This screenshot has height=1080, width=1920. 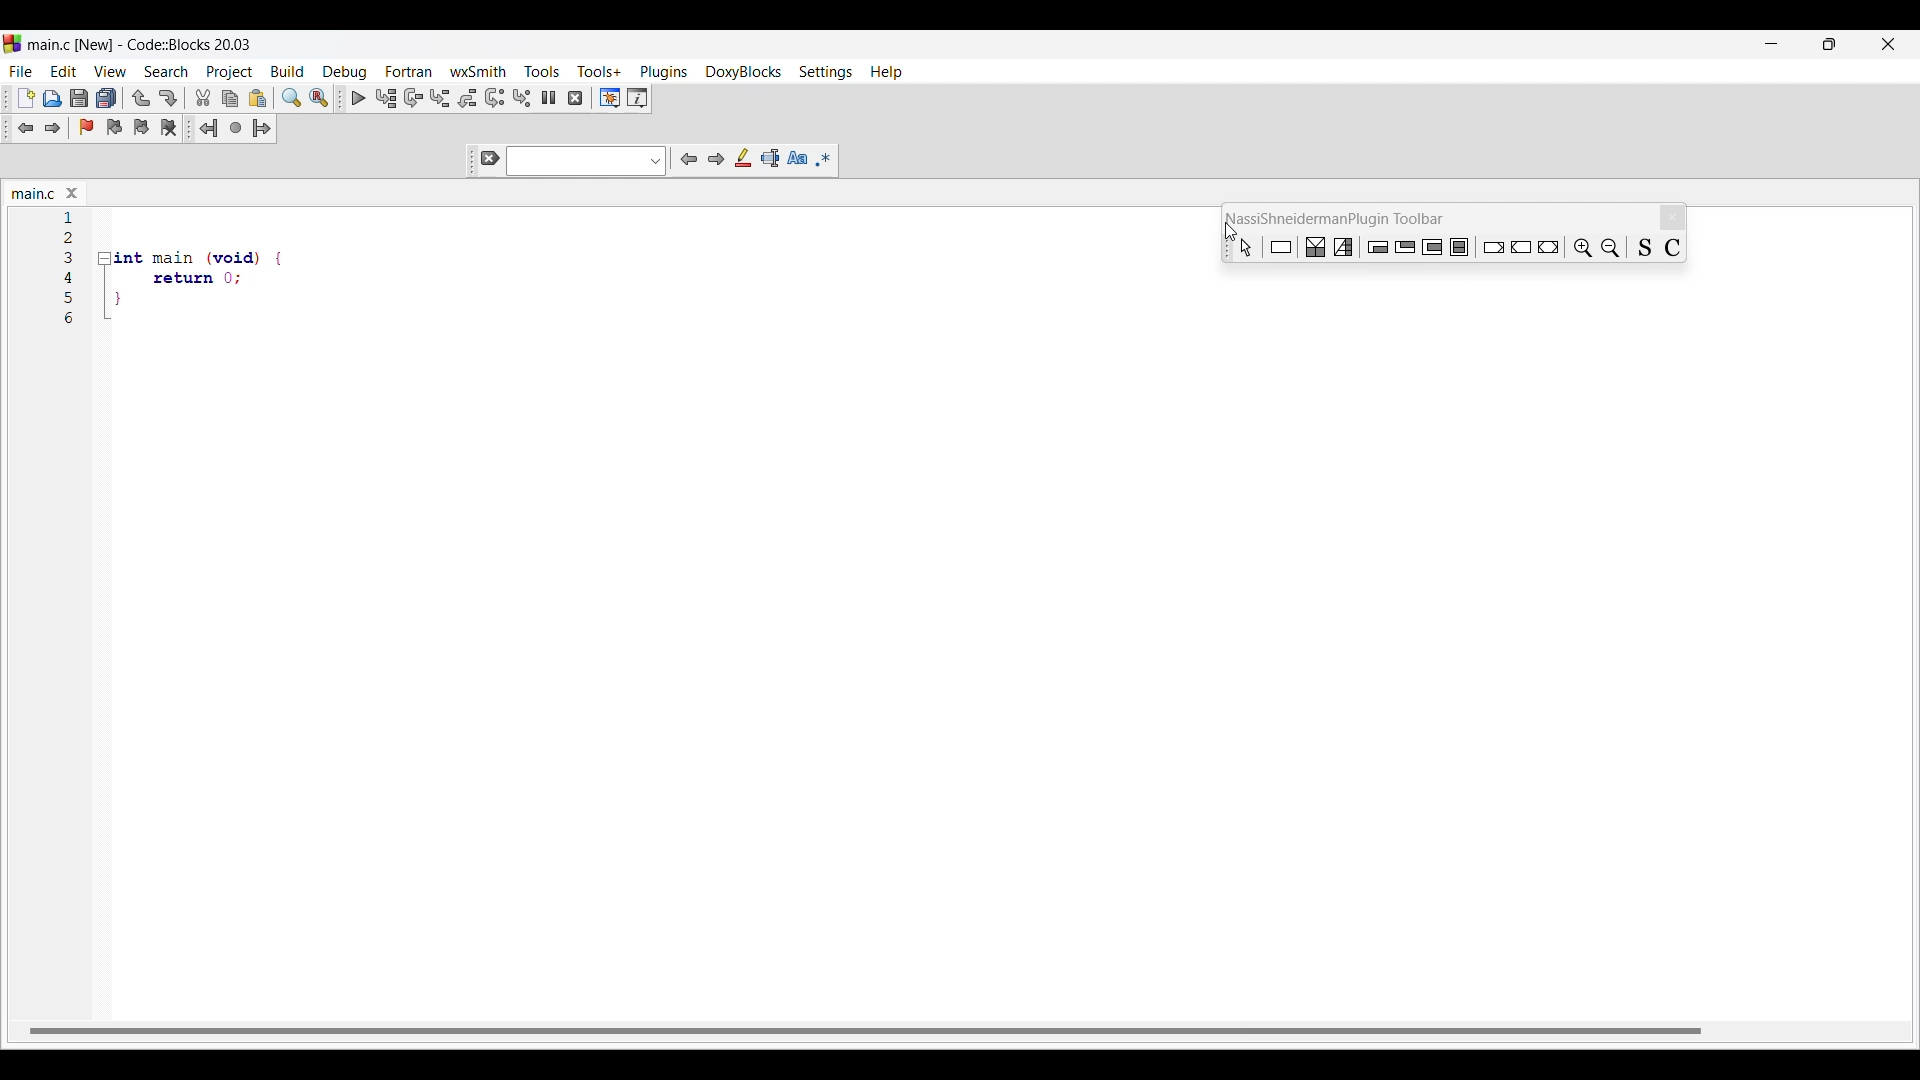 I want to click on , so click(x=171, y=305).